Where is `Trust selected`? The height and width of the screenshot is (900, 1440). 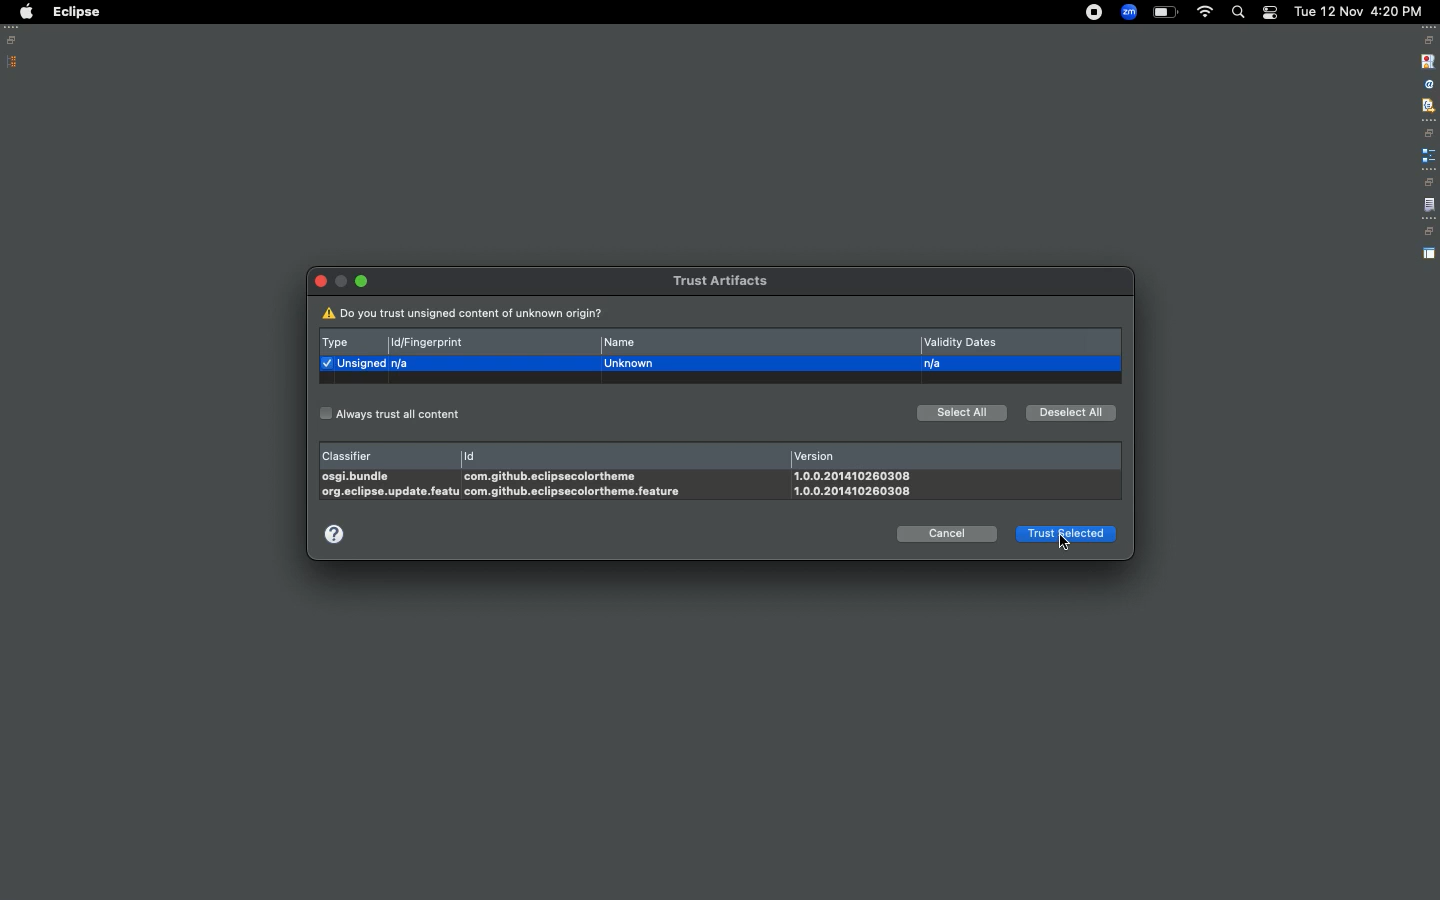
Trust selected is located at coordinates (1064, 533).